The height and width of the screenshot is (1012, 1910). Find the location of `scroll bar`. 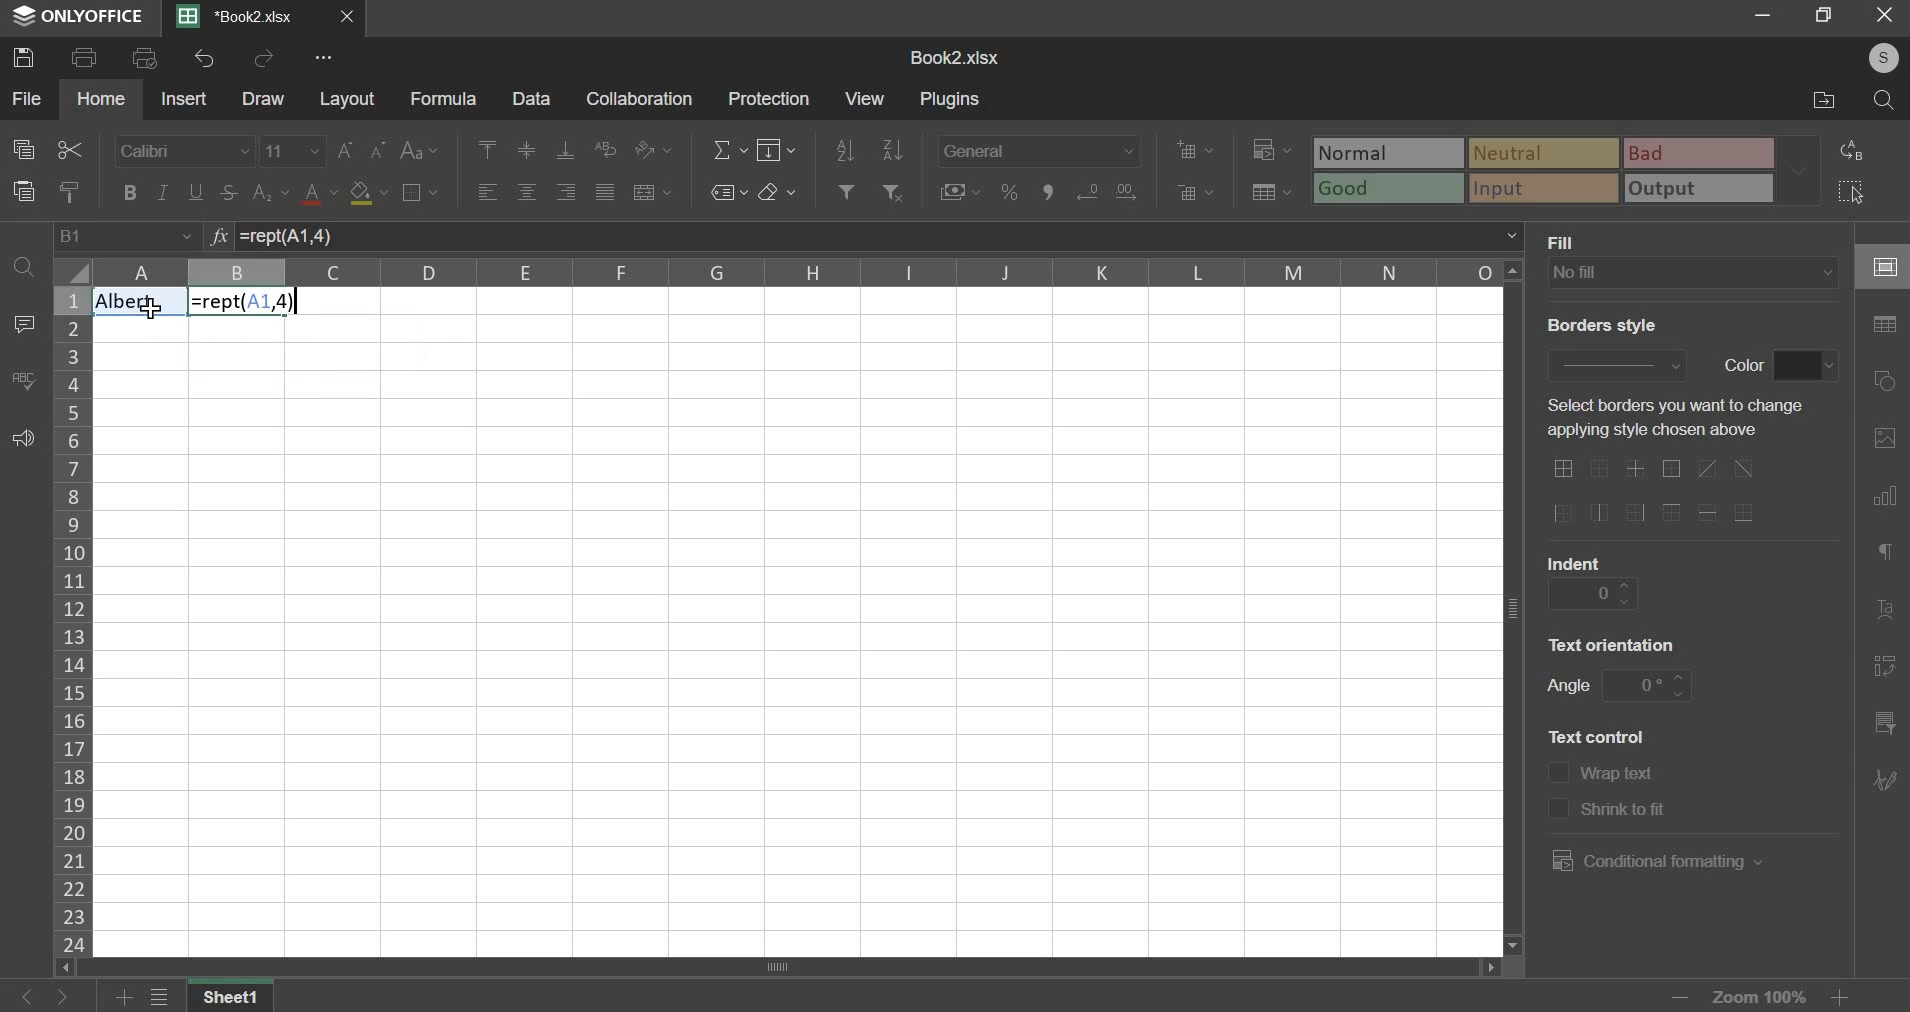

scroll bar is located at coordinates (783, 969).